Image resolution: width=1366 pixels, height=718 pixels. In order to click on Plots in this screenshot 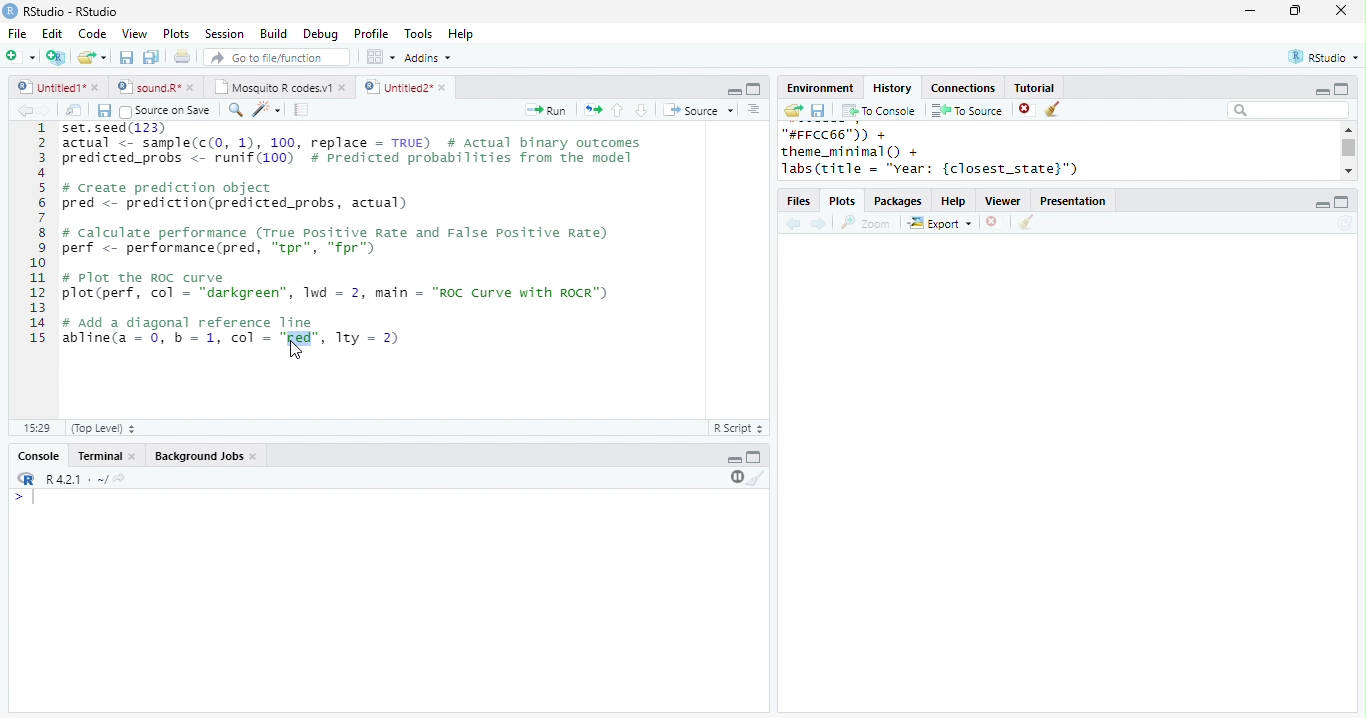, I will do `click(844, 202)`.